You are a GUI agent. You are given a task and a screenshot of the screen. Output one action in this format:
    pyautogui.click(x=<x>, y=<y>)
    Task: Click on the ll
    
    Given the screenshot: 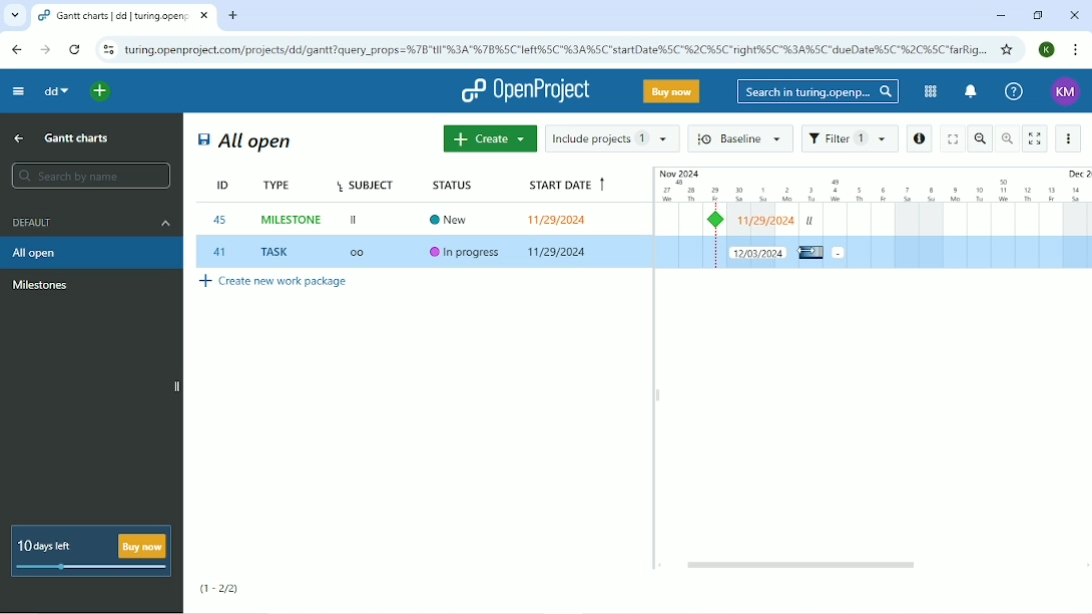 What is the action you would take?
    pyautogui.click(x=810, y=221)
    